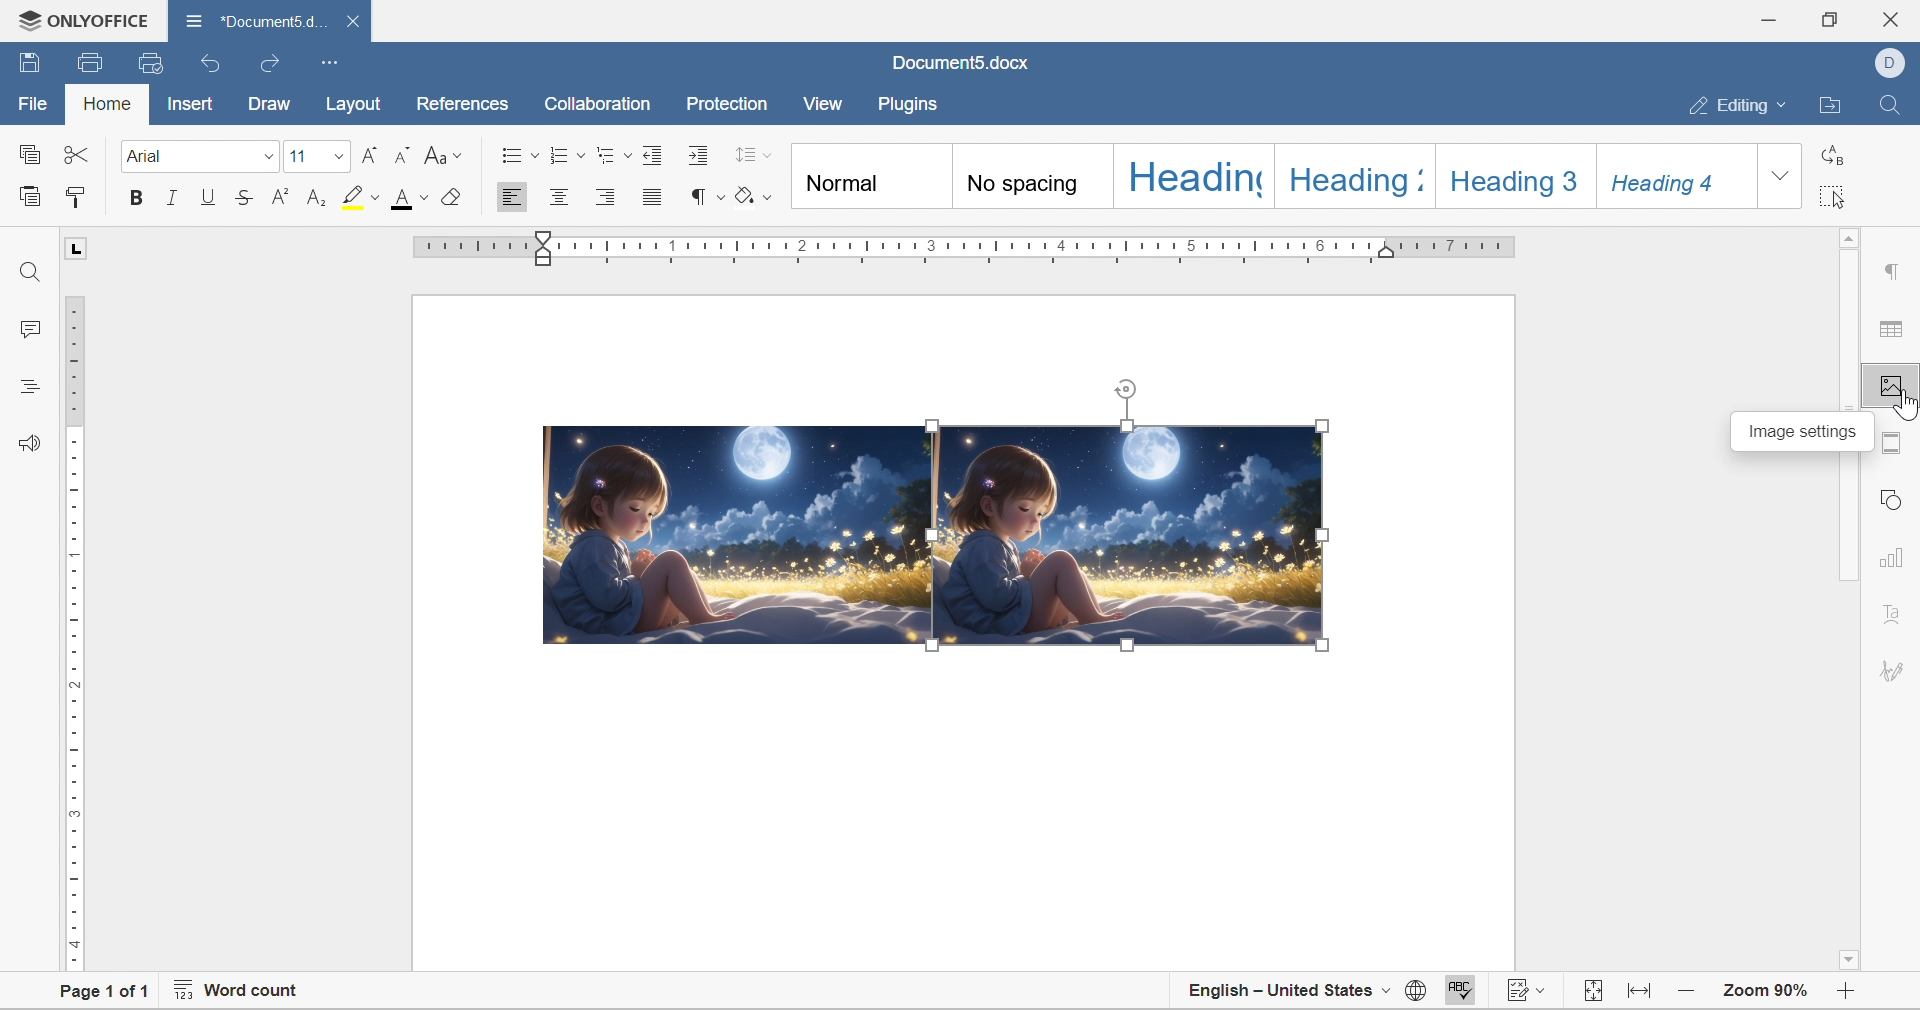 This screenshot has width=1920, height=1010. Describe the element at coordinates (1781, 175) in the screenshot. I see `drop down` at that location.